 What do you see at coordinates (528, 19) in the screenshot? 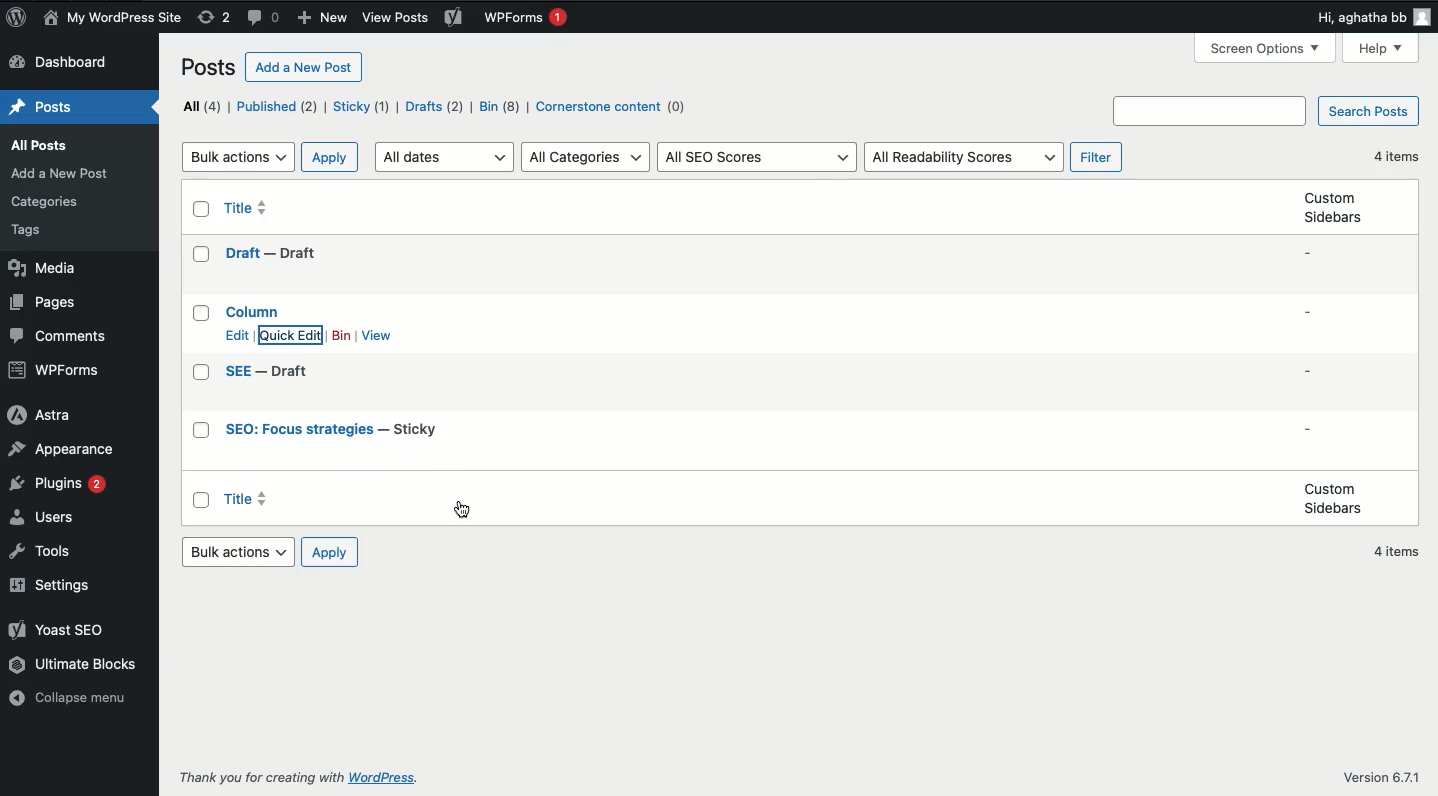
I see `WPForms` at bounding box center [528, 19].